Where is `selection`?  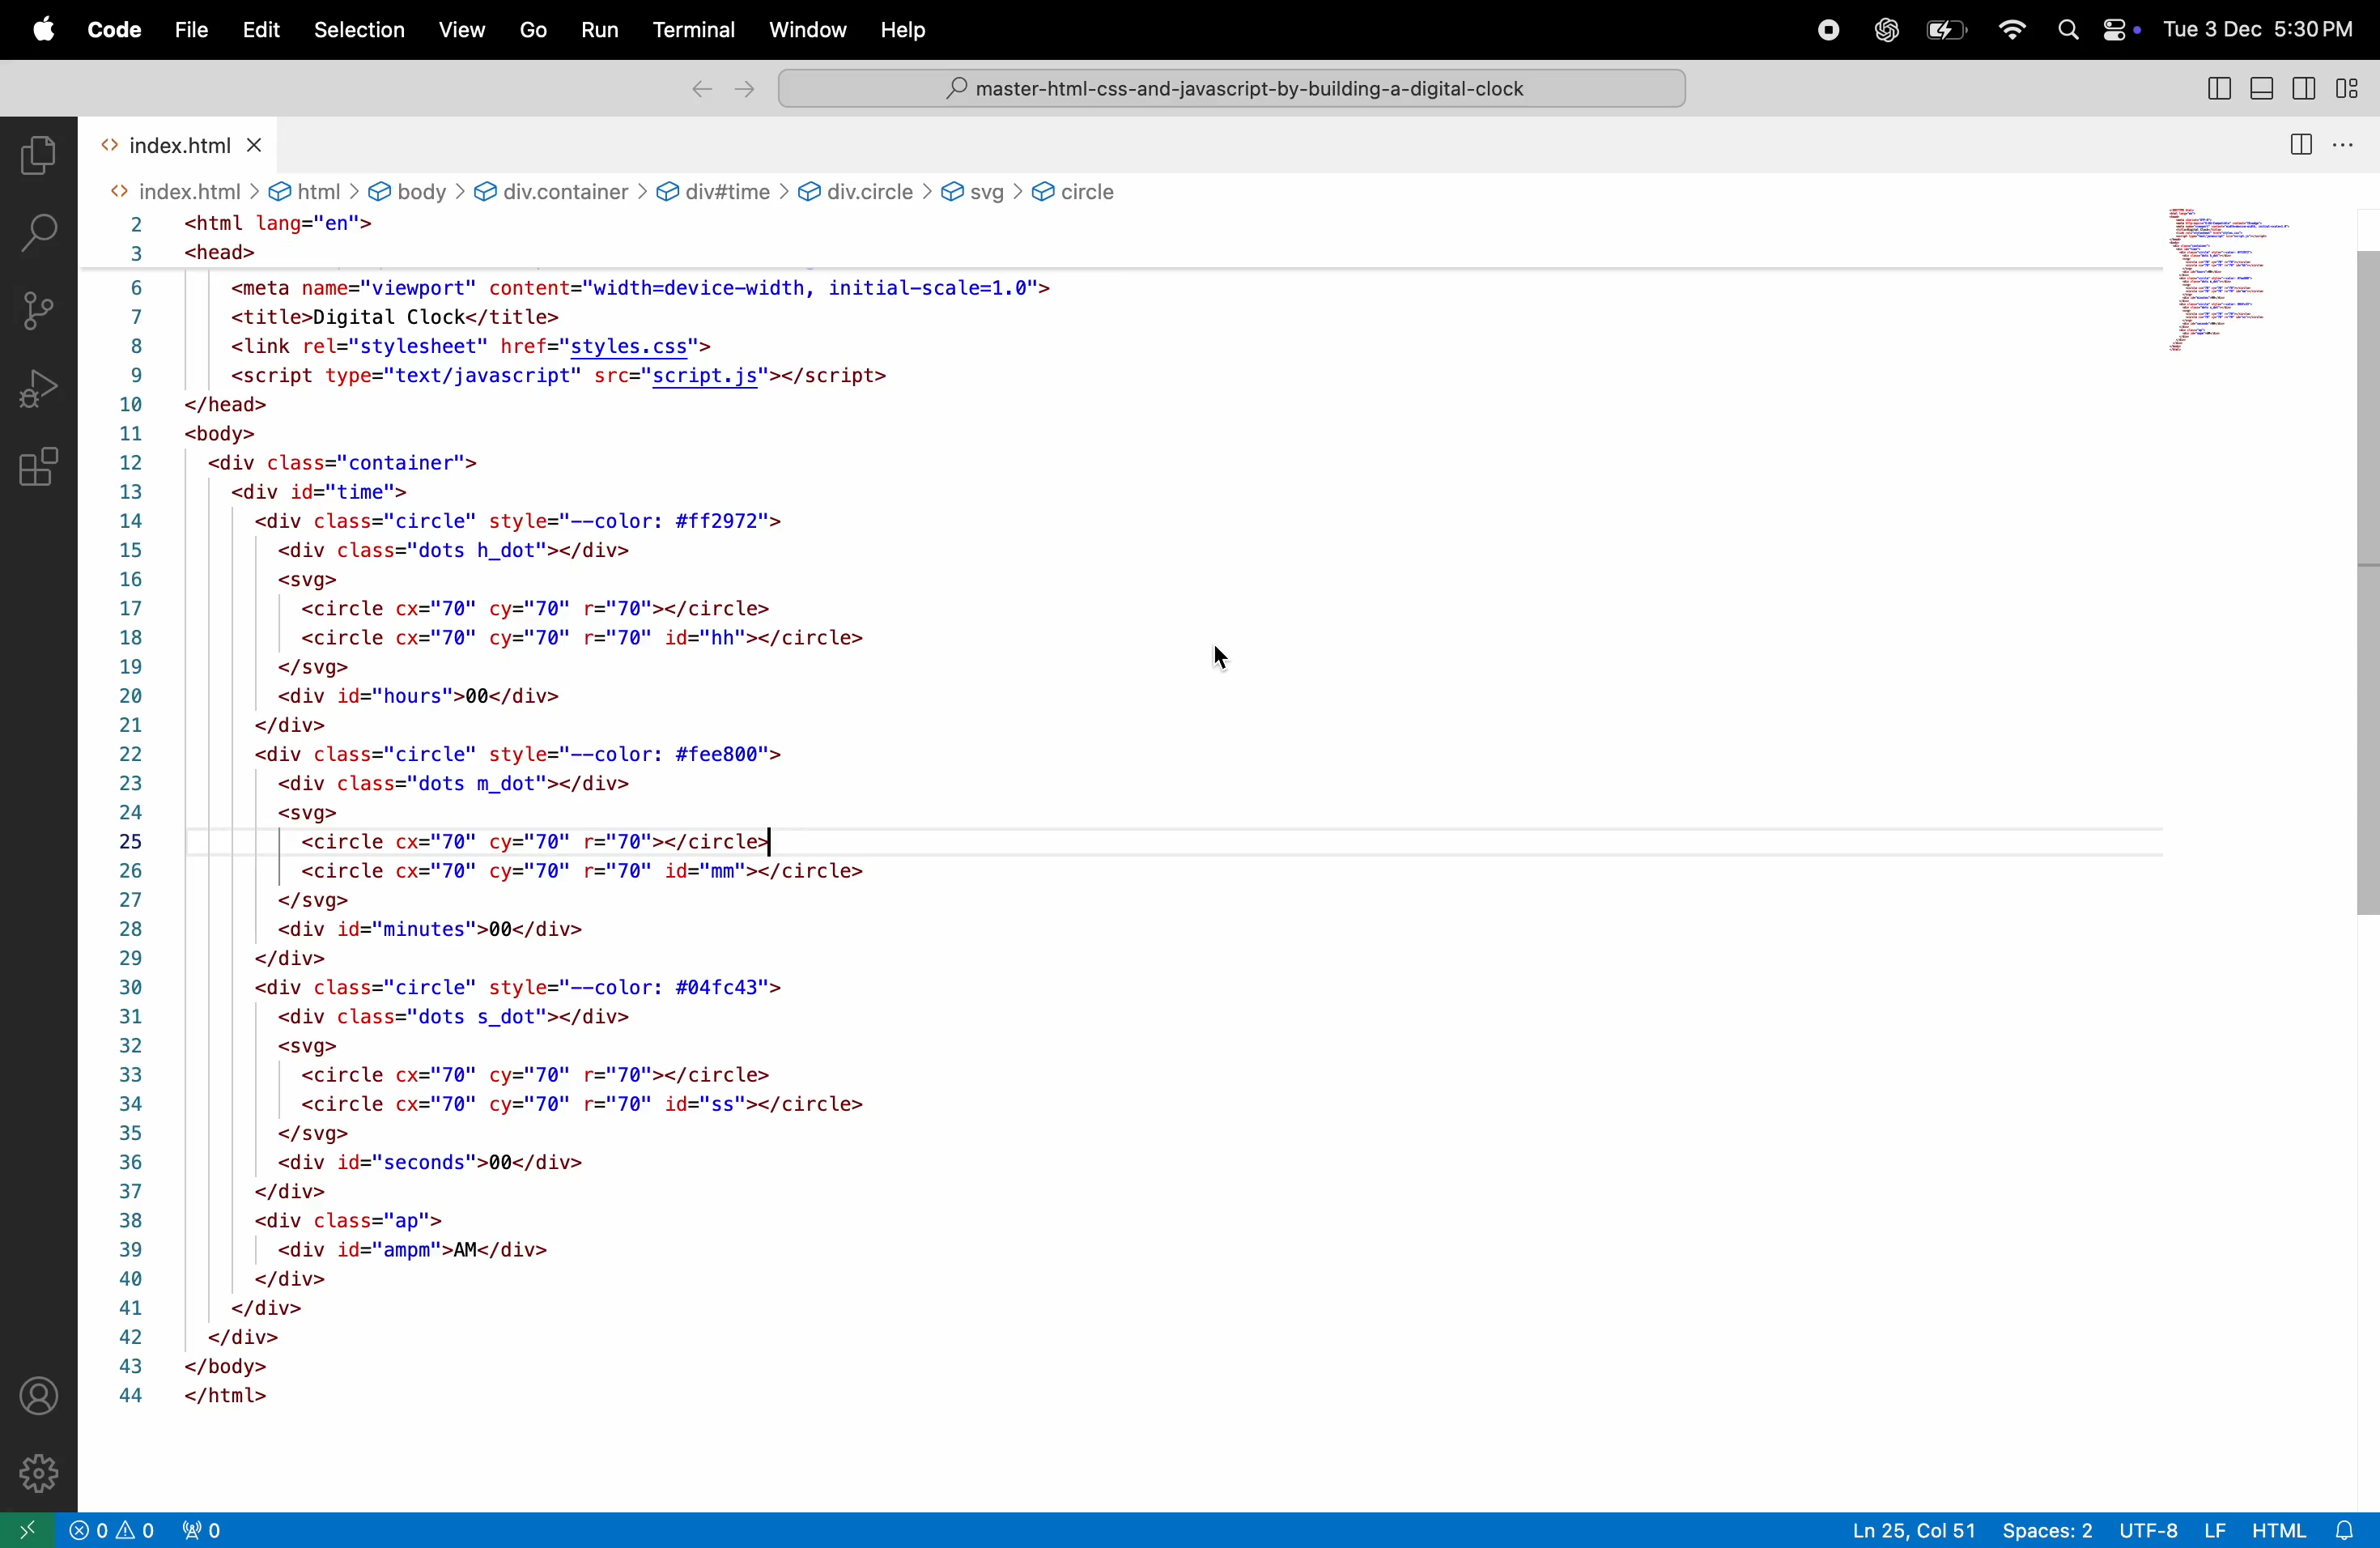
selection is located at coordinates (359, 28).